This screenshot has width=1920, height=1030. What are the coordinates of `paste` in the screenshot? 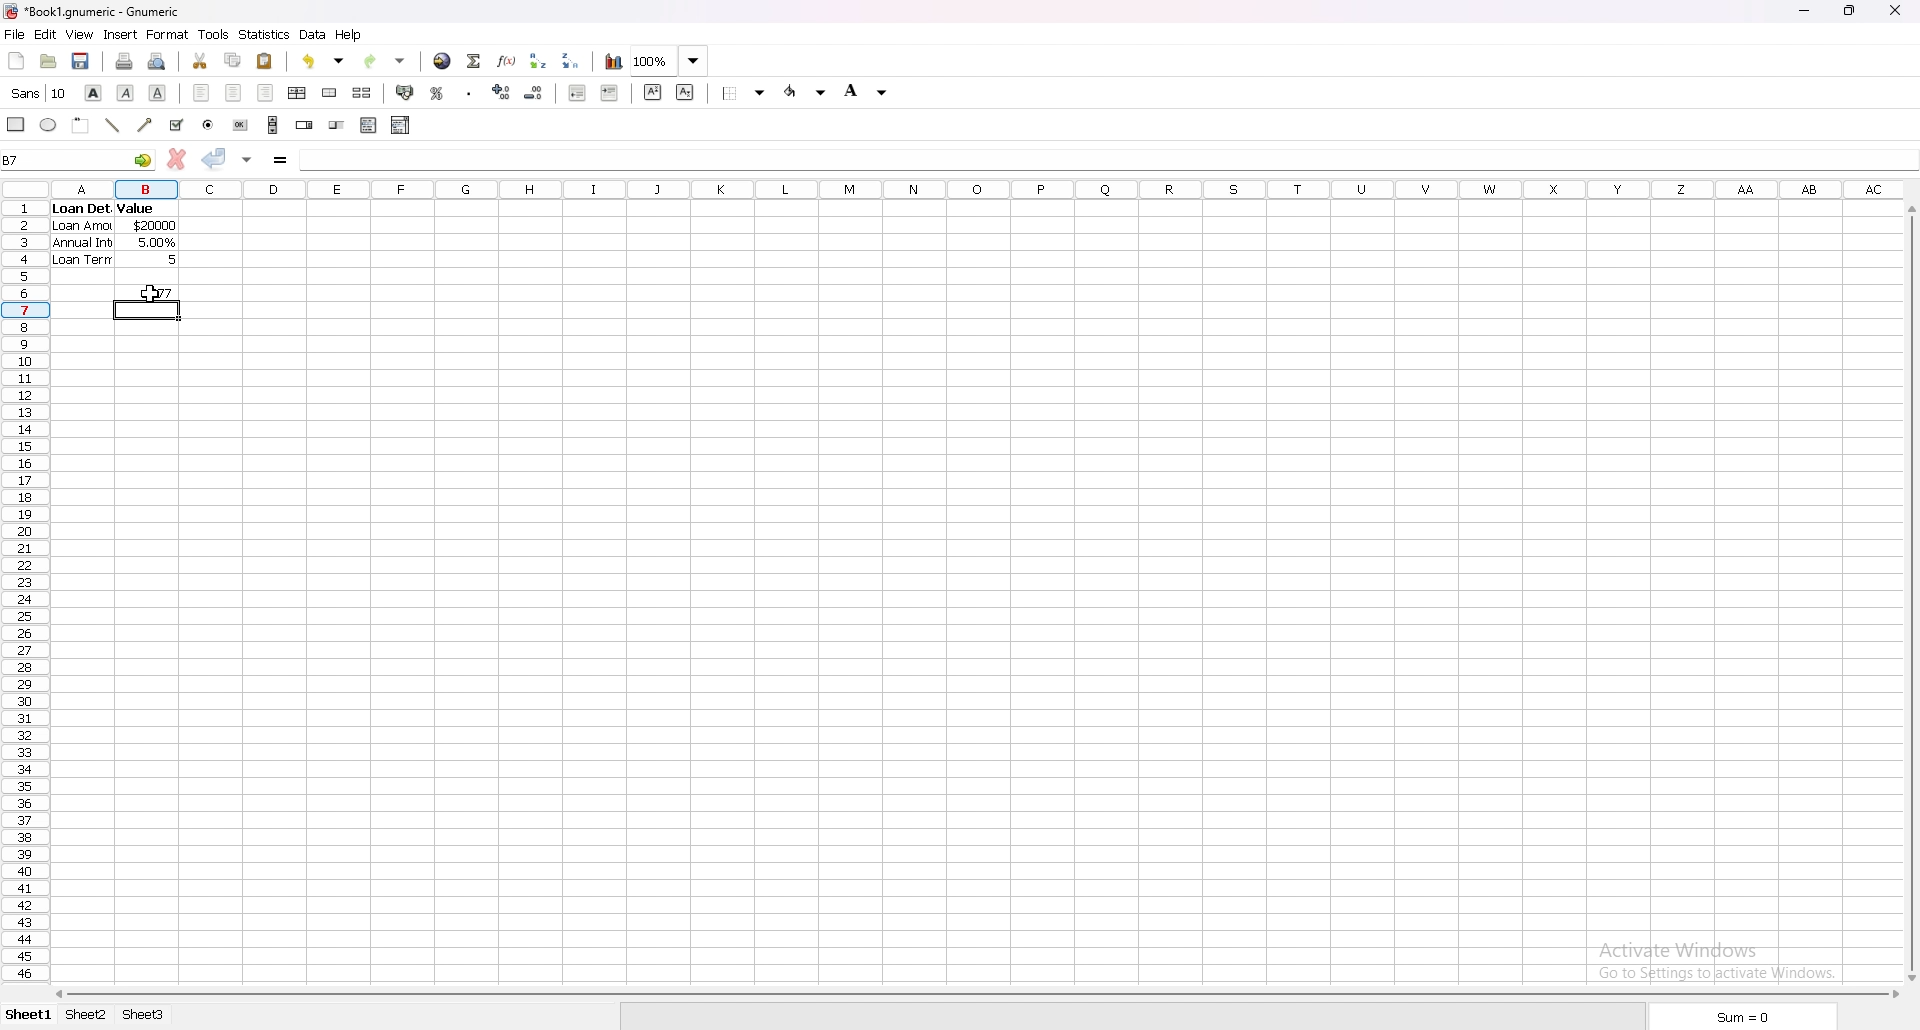 It's located at (264, 61).